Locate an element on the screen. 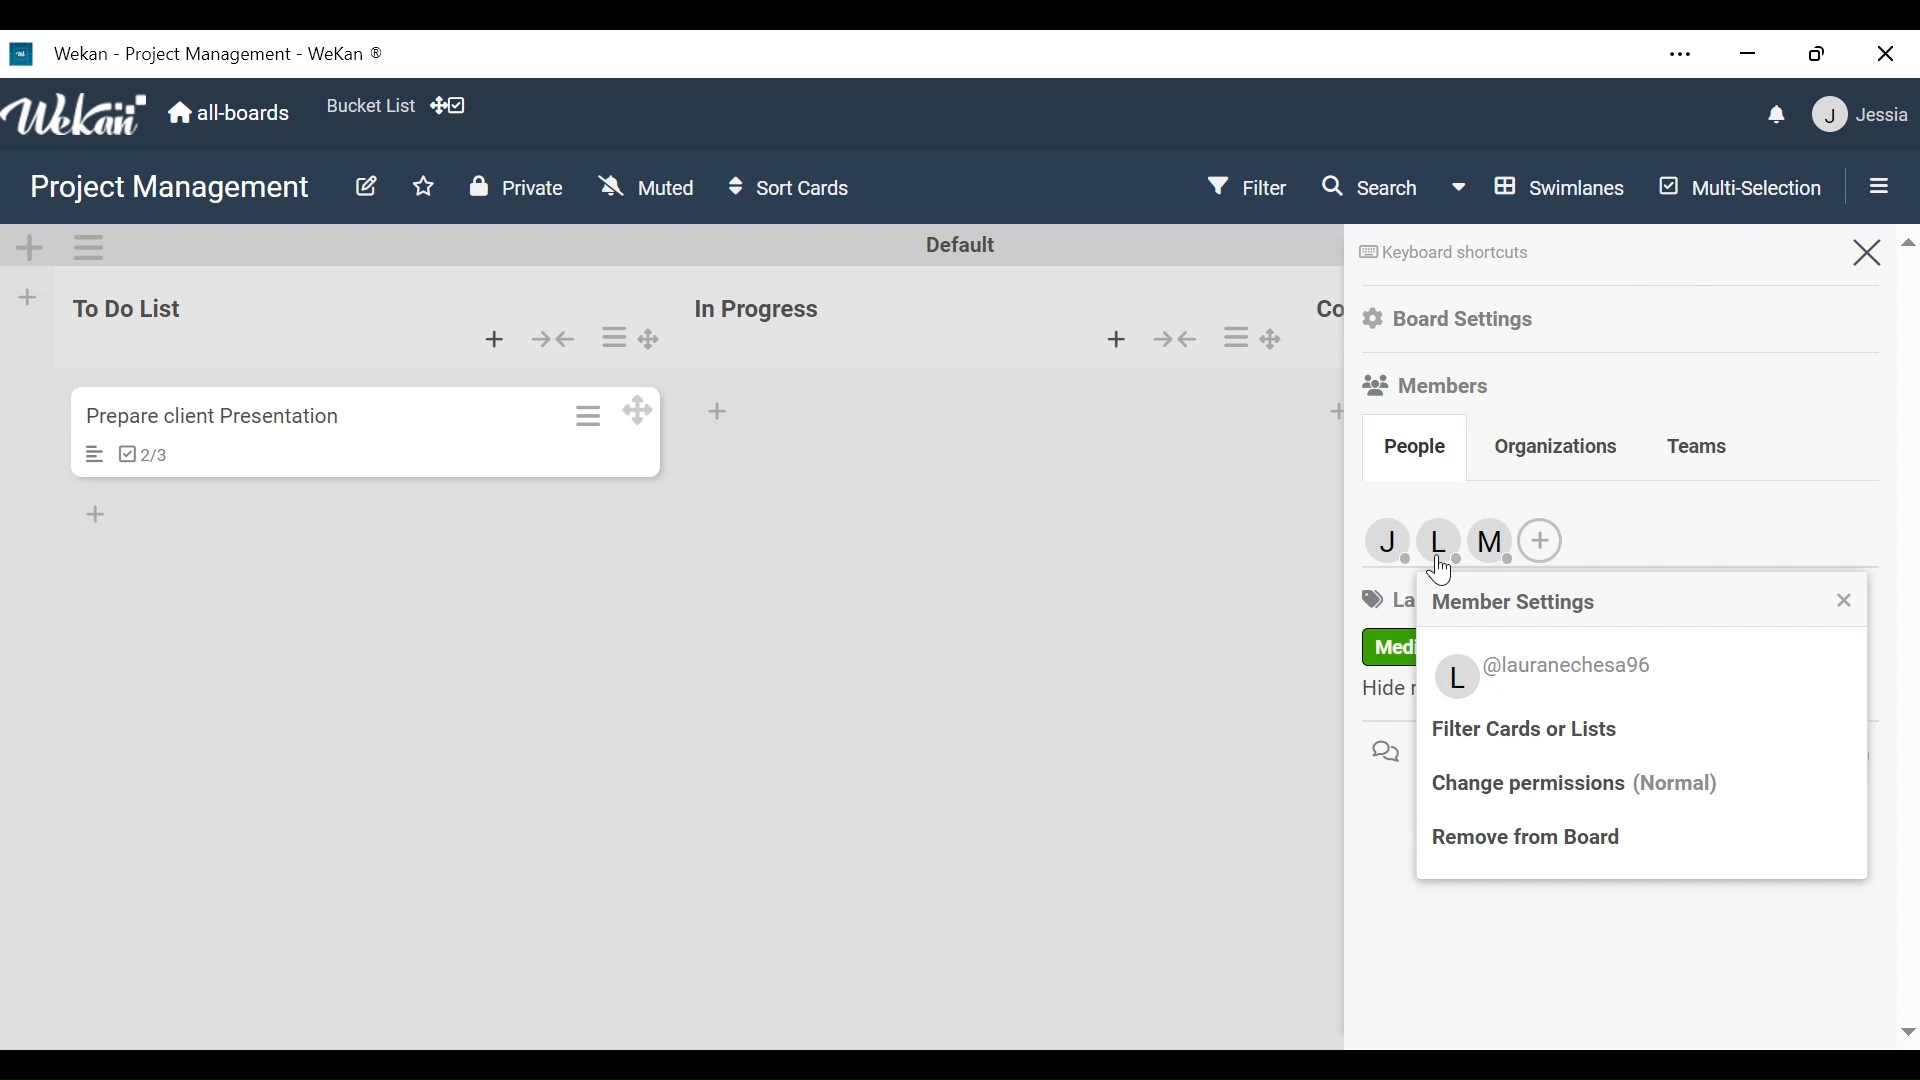 The height and width of the screenshot is (1080, 1920). Keyboard shortcuts is located at coordinates (1444, 252).